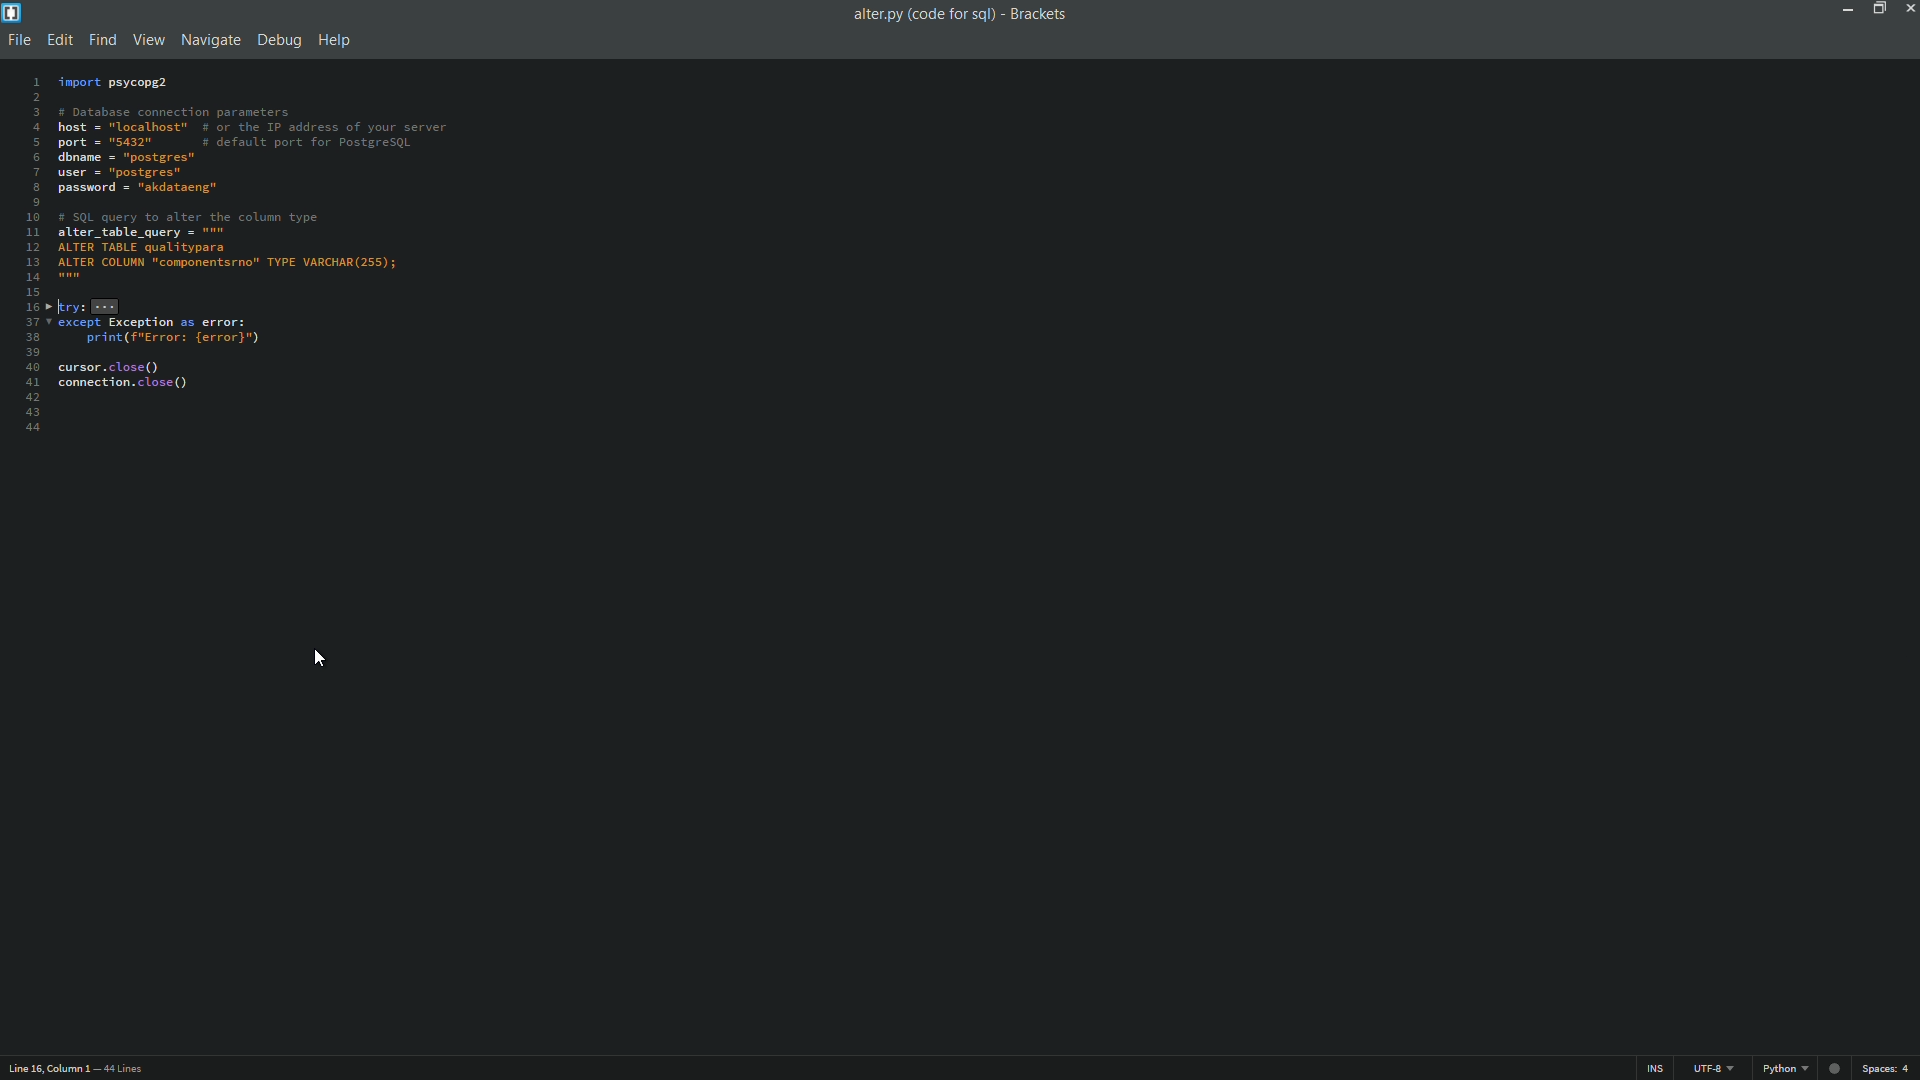 The height and width of the screenshot is (1080, 1920). Describe the element at coordinates (1803, 1069) in the screenshot. I see `file format` at that location.